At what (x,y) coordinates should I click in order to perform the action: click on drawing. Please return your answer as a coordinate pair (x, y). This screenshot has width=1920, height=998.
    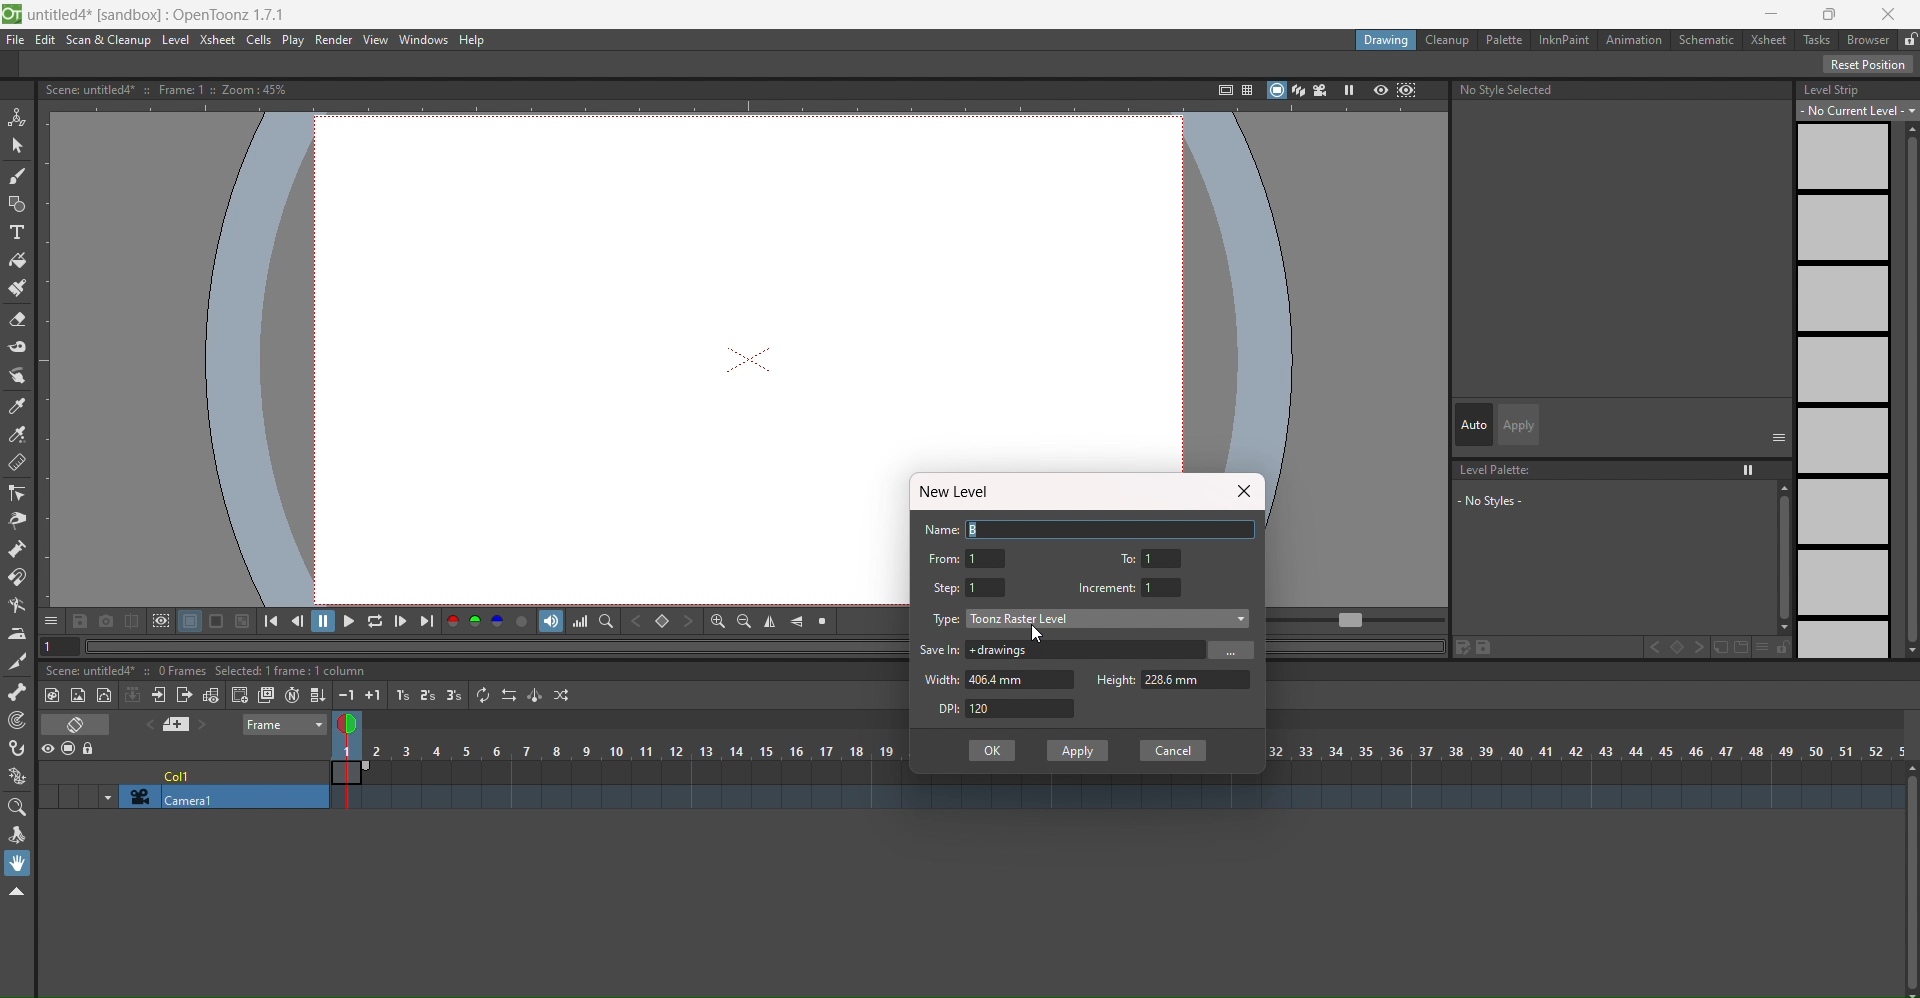
    Looking at the image, I should click on (1387, 42).